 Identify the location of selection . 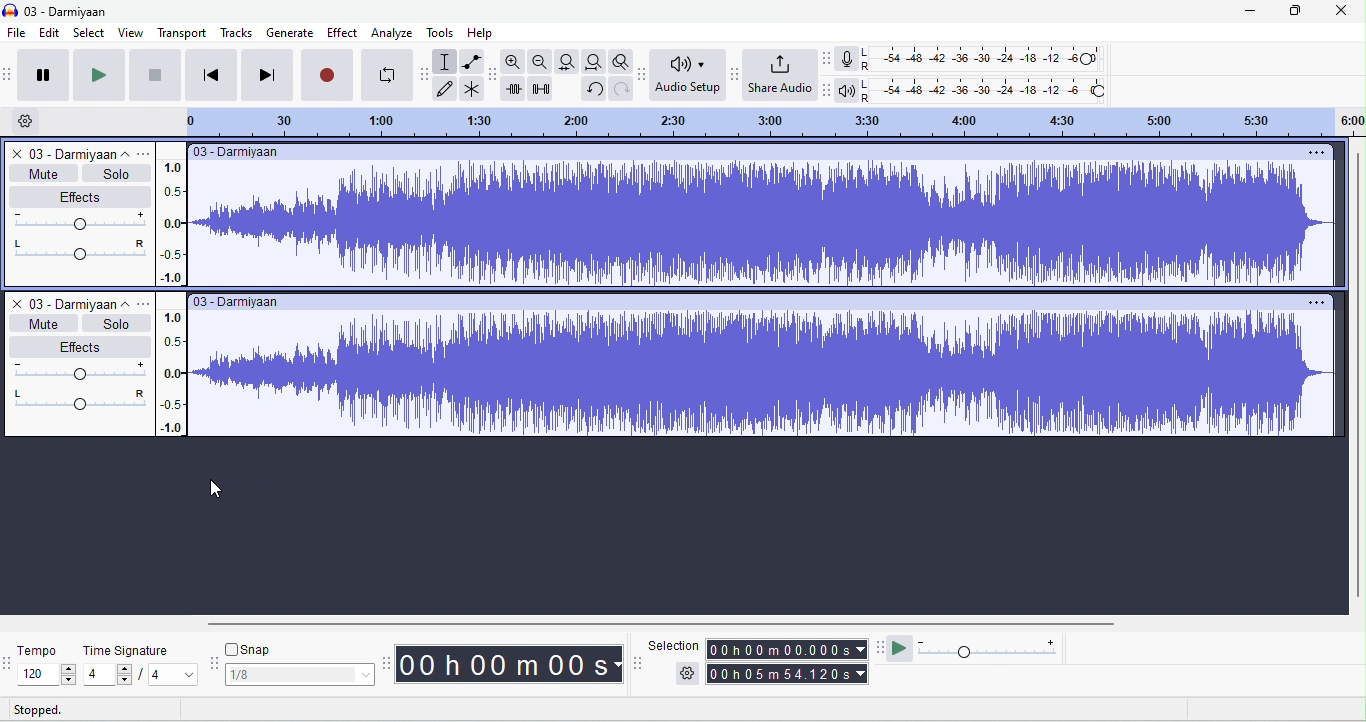
(671, 643).